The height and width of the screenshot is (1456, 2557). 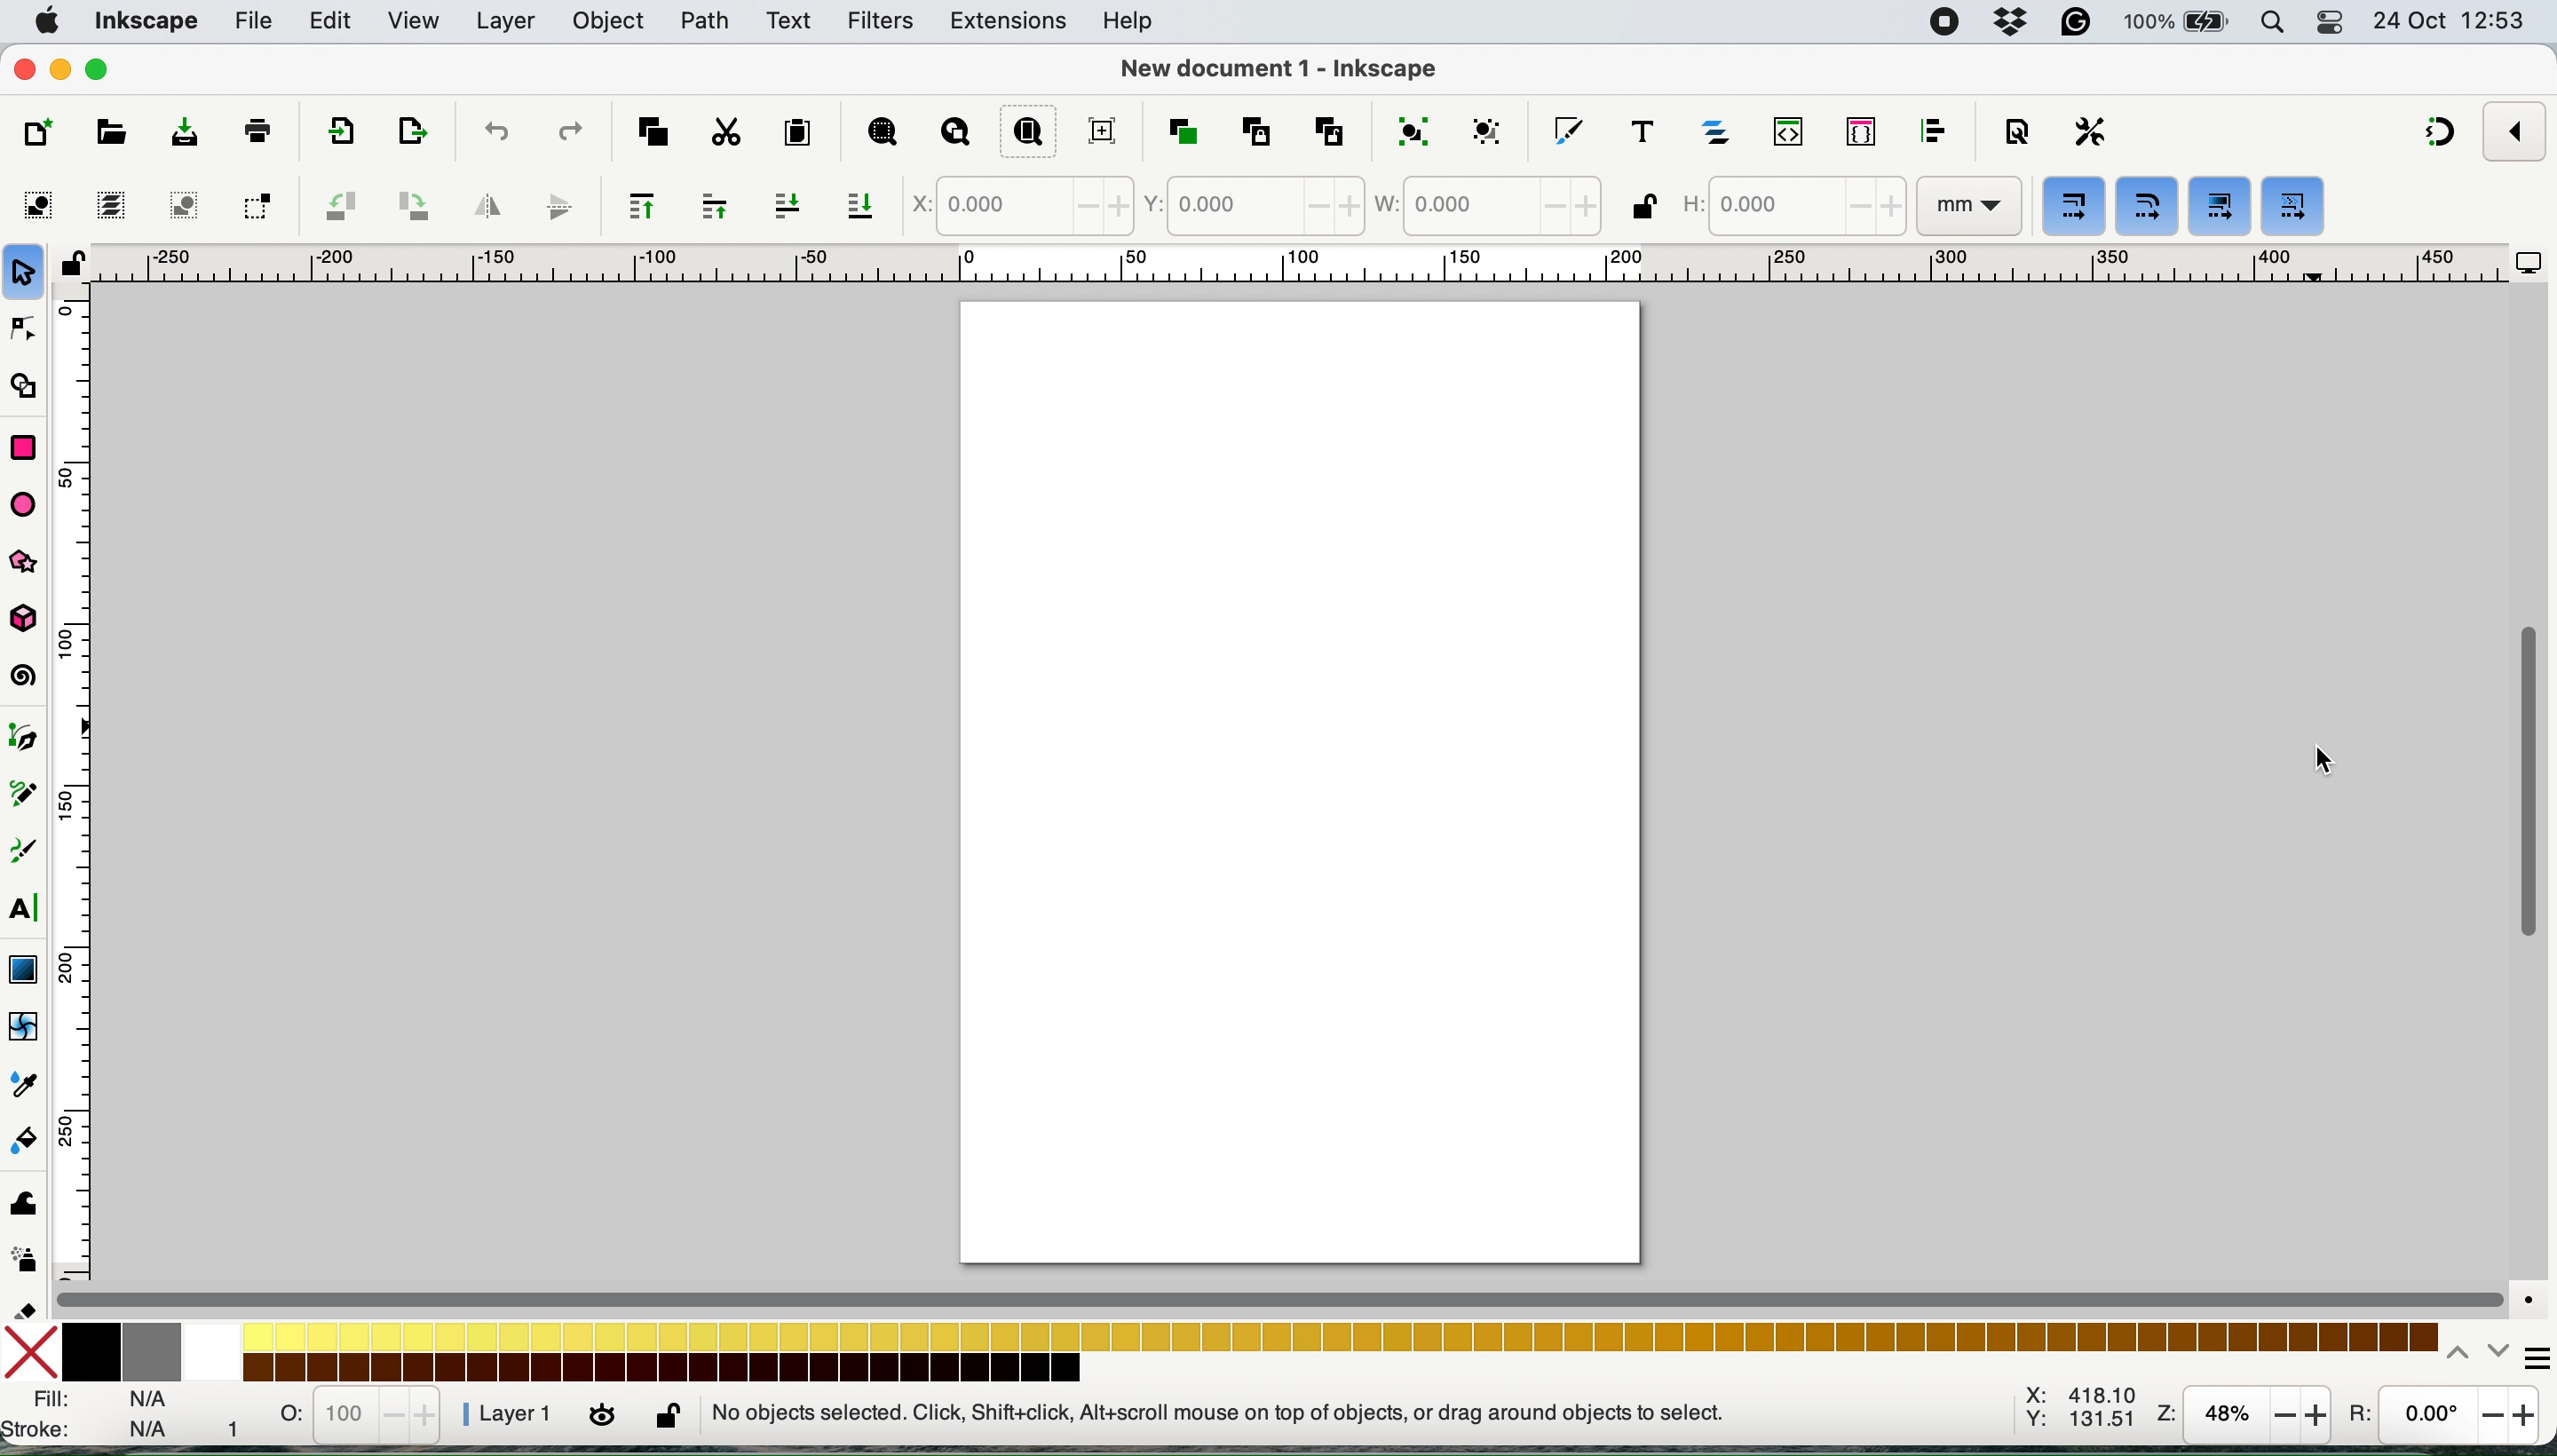 I want to click on color palaette, so click(x=1250, y=1349).